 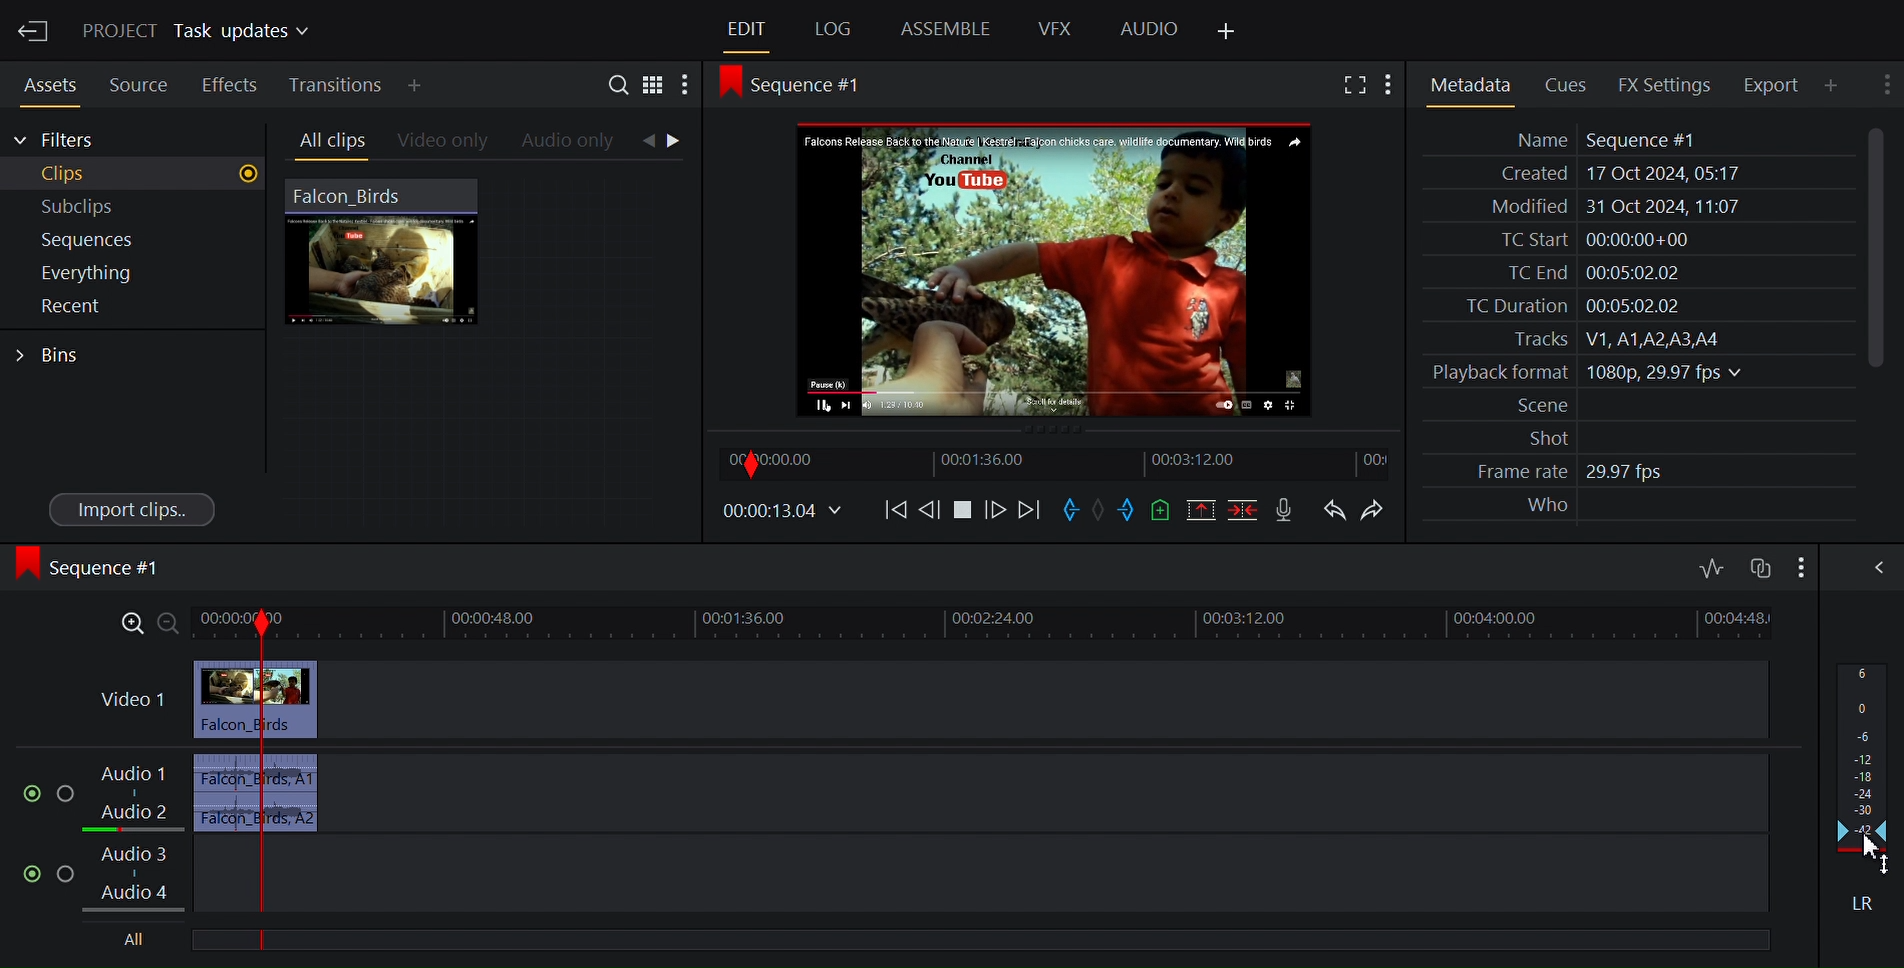 What do you see at coordinates (801, 88) in the screenshot?
I see `Sequence #1` at bounding box center [801, 88].